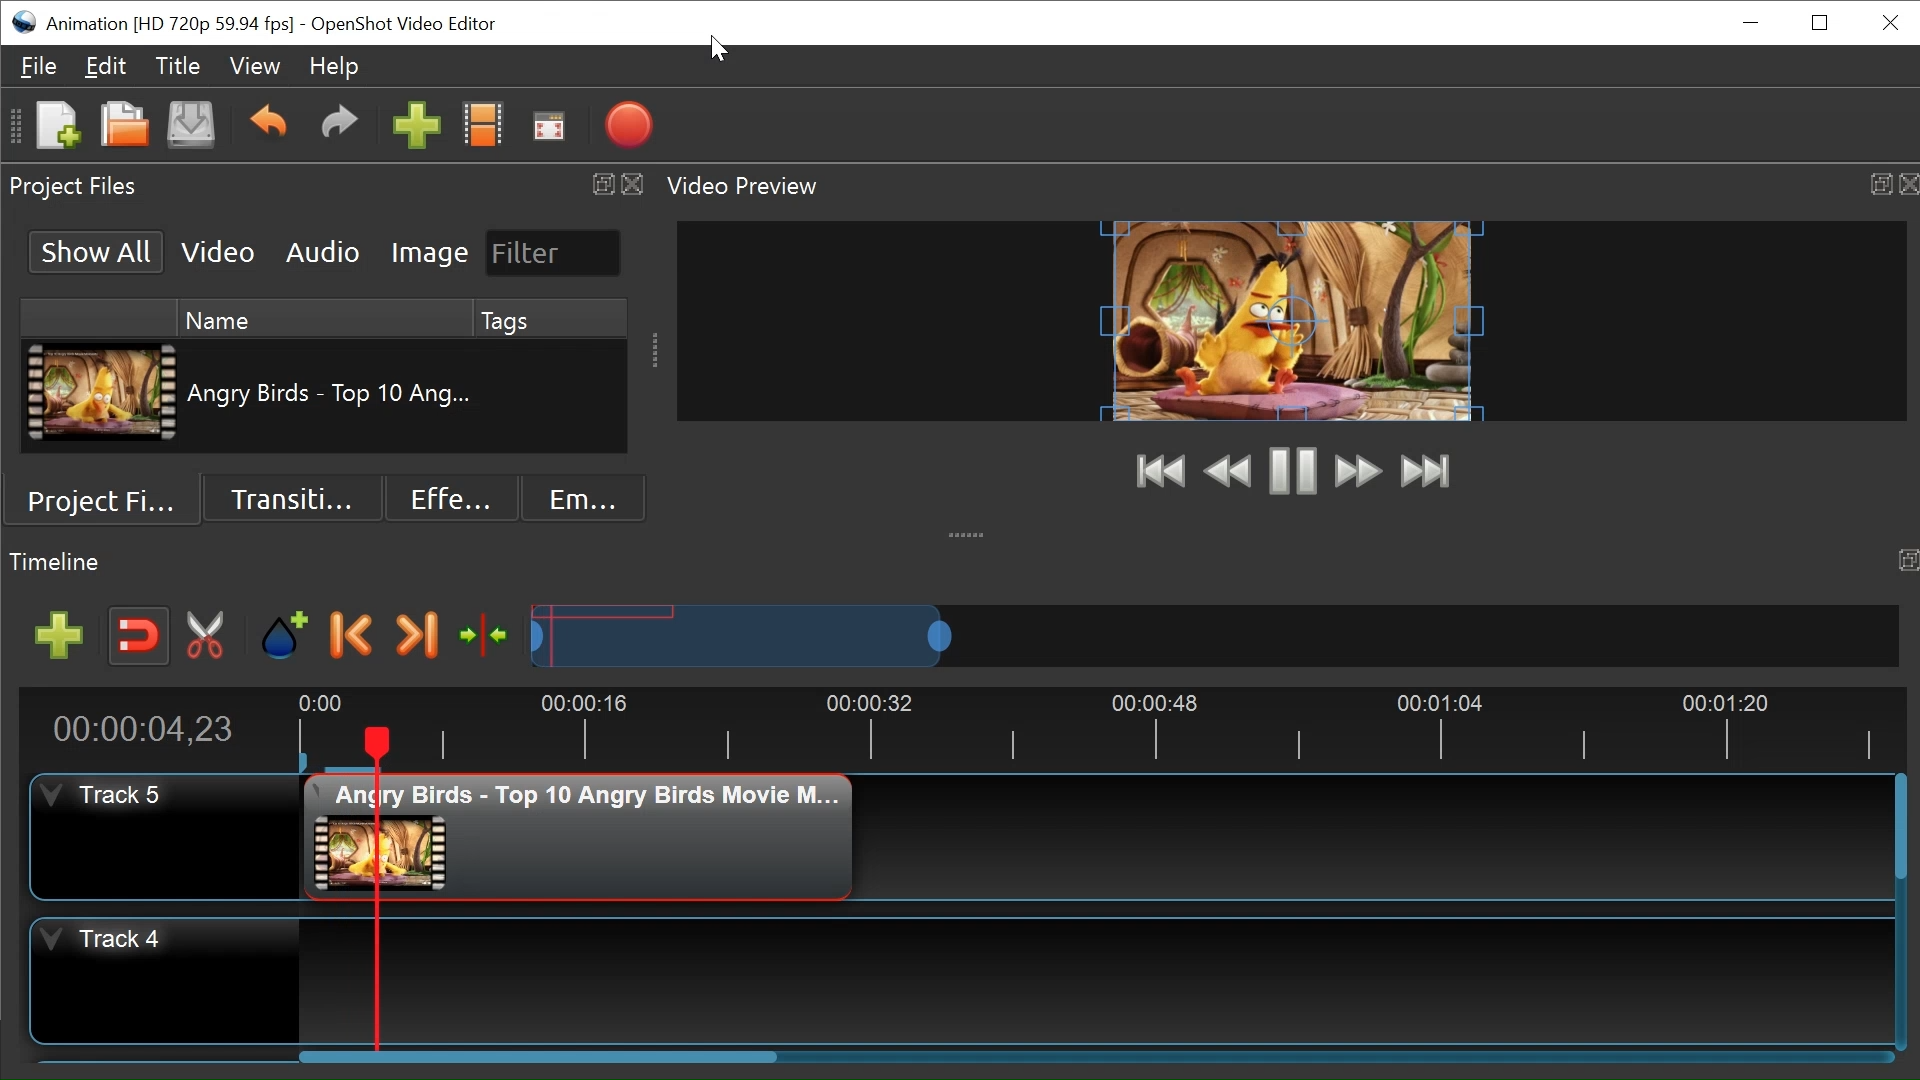  Describe the element at coordinates (340, 124) in the screenshot. I see `Redo` at that location.